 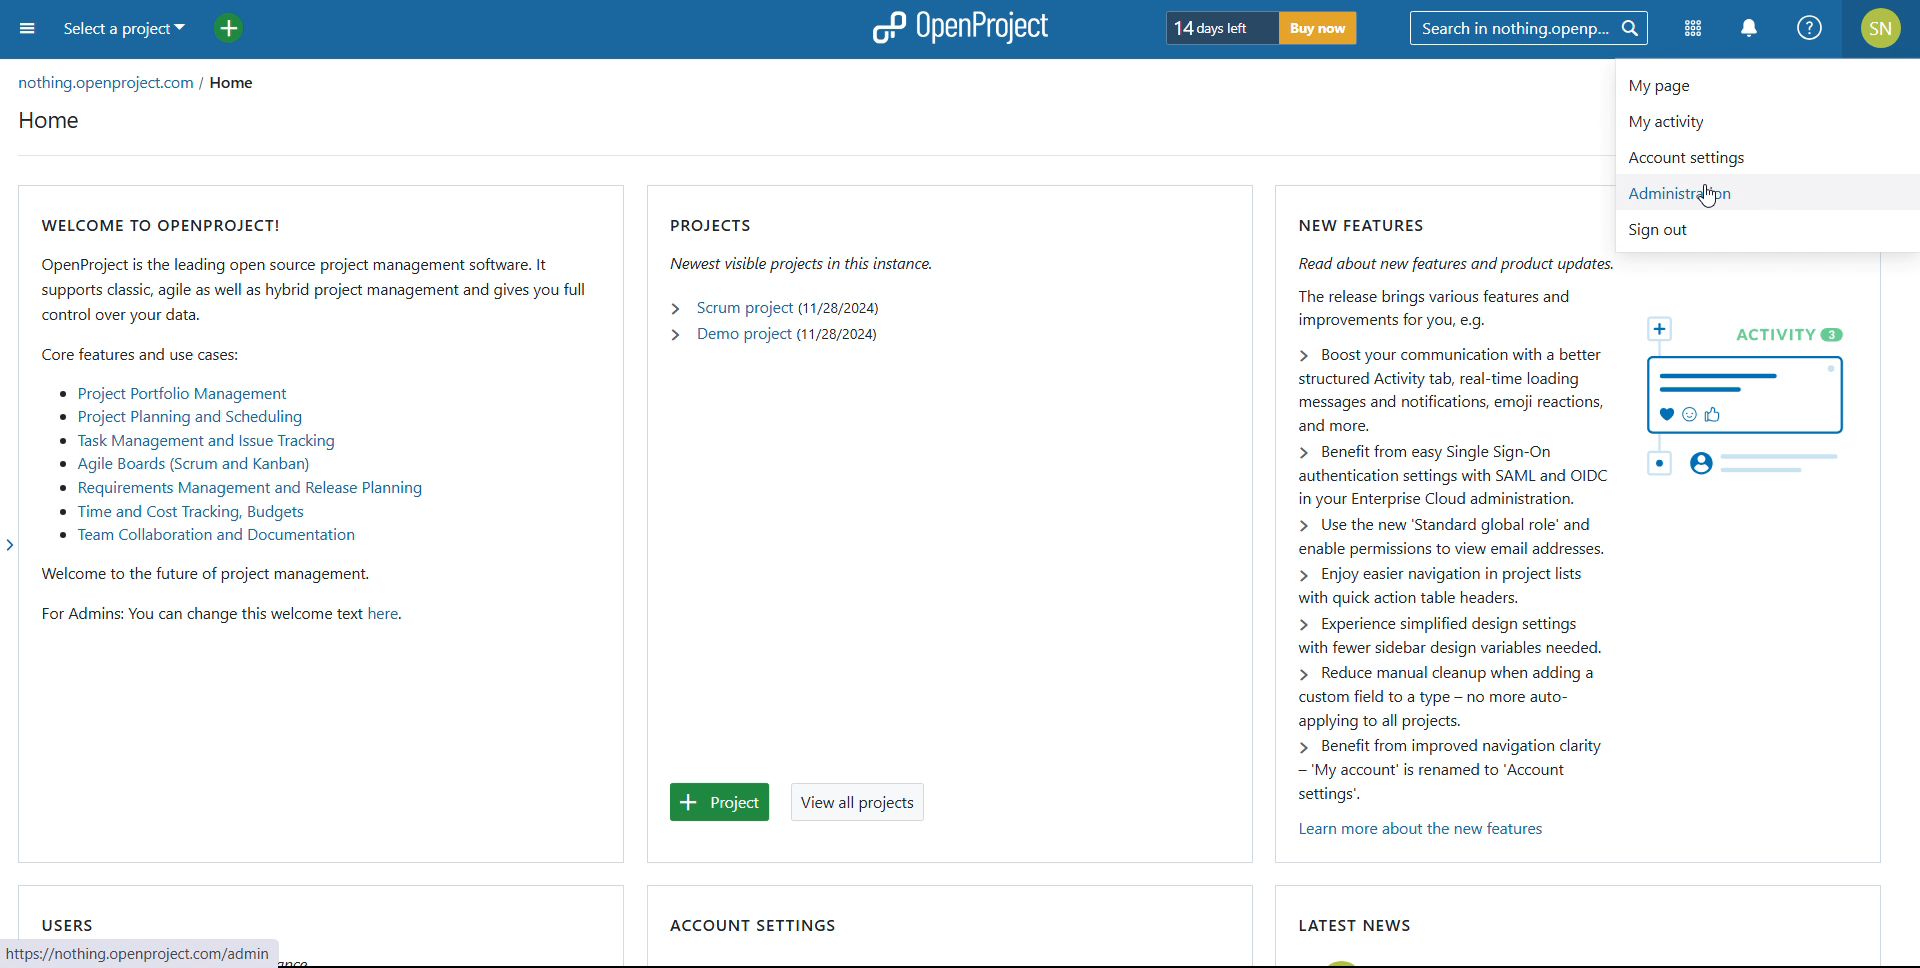 What do you see at coordinates (1352, 925) in the screenshot?
I see `latest news` at bounding box center [1352, 925].